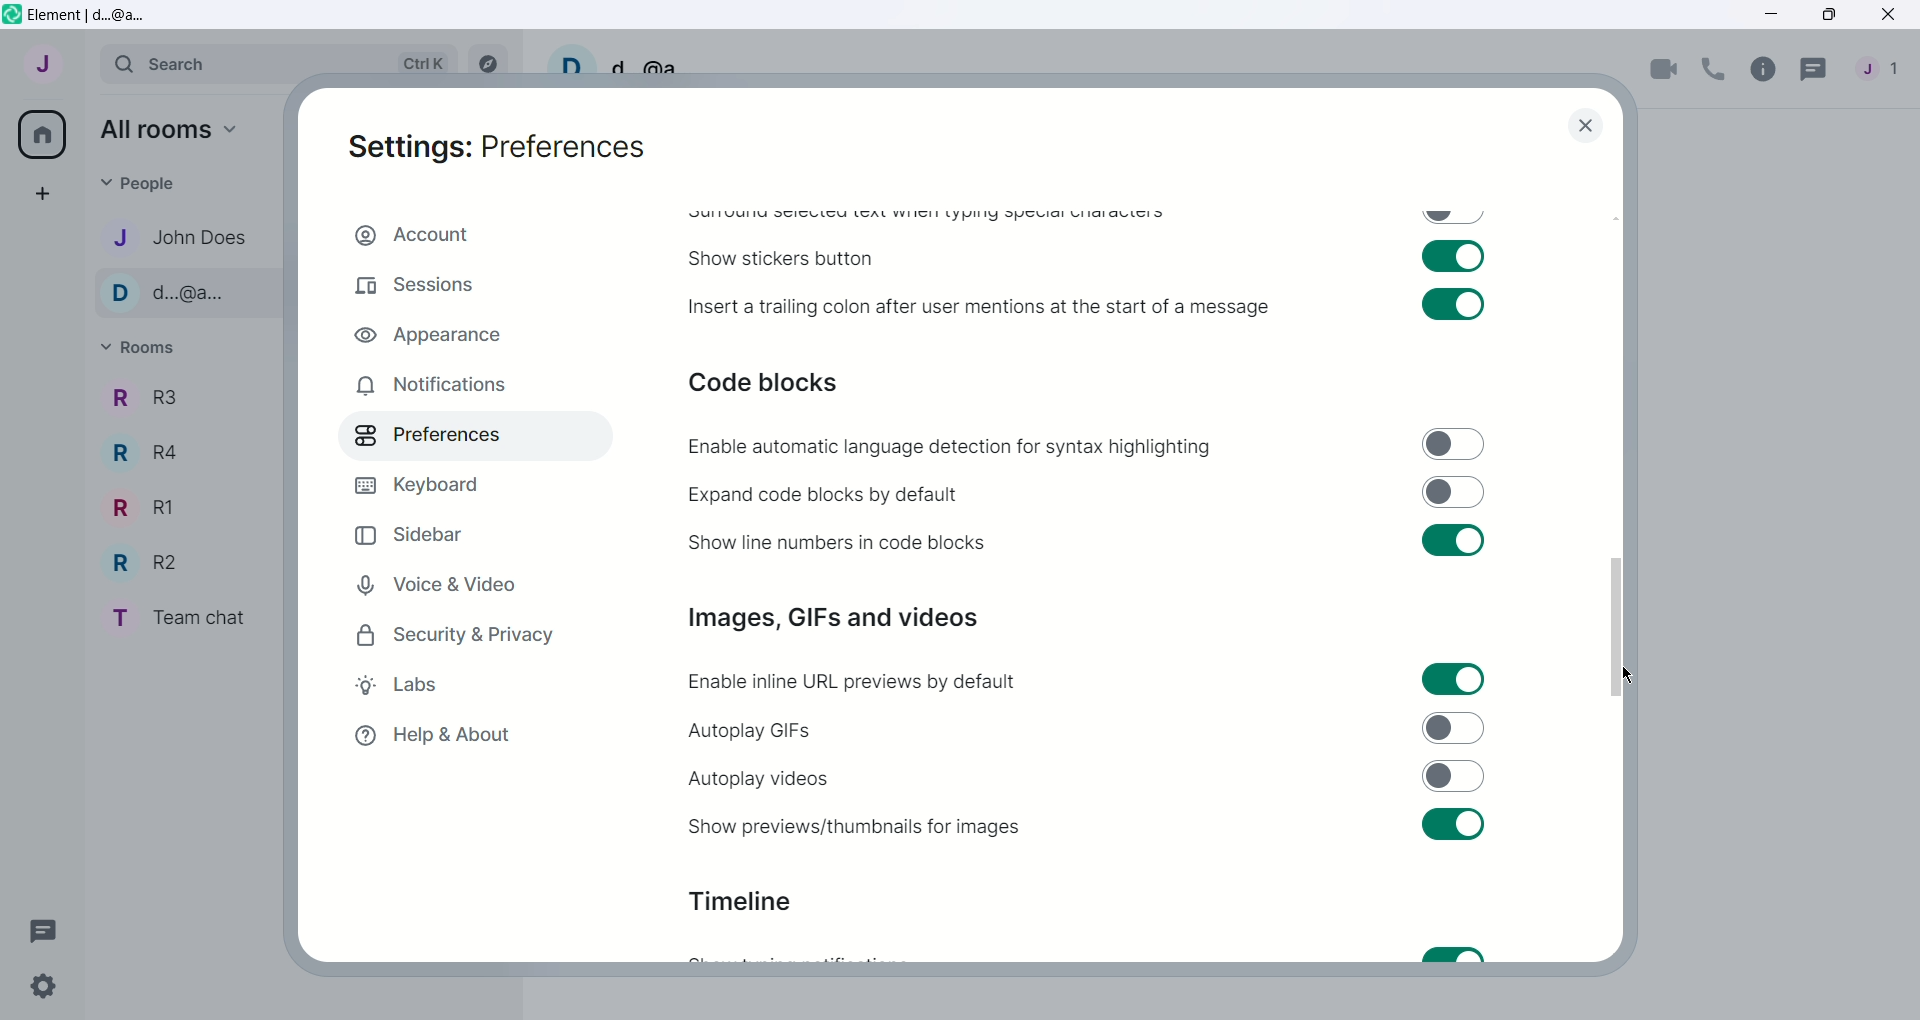 The height and width of the screenshot is (1020, 1920). Describe the element at coordinates (469, 287) in the screenshot. I see `Sessions` at that location.